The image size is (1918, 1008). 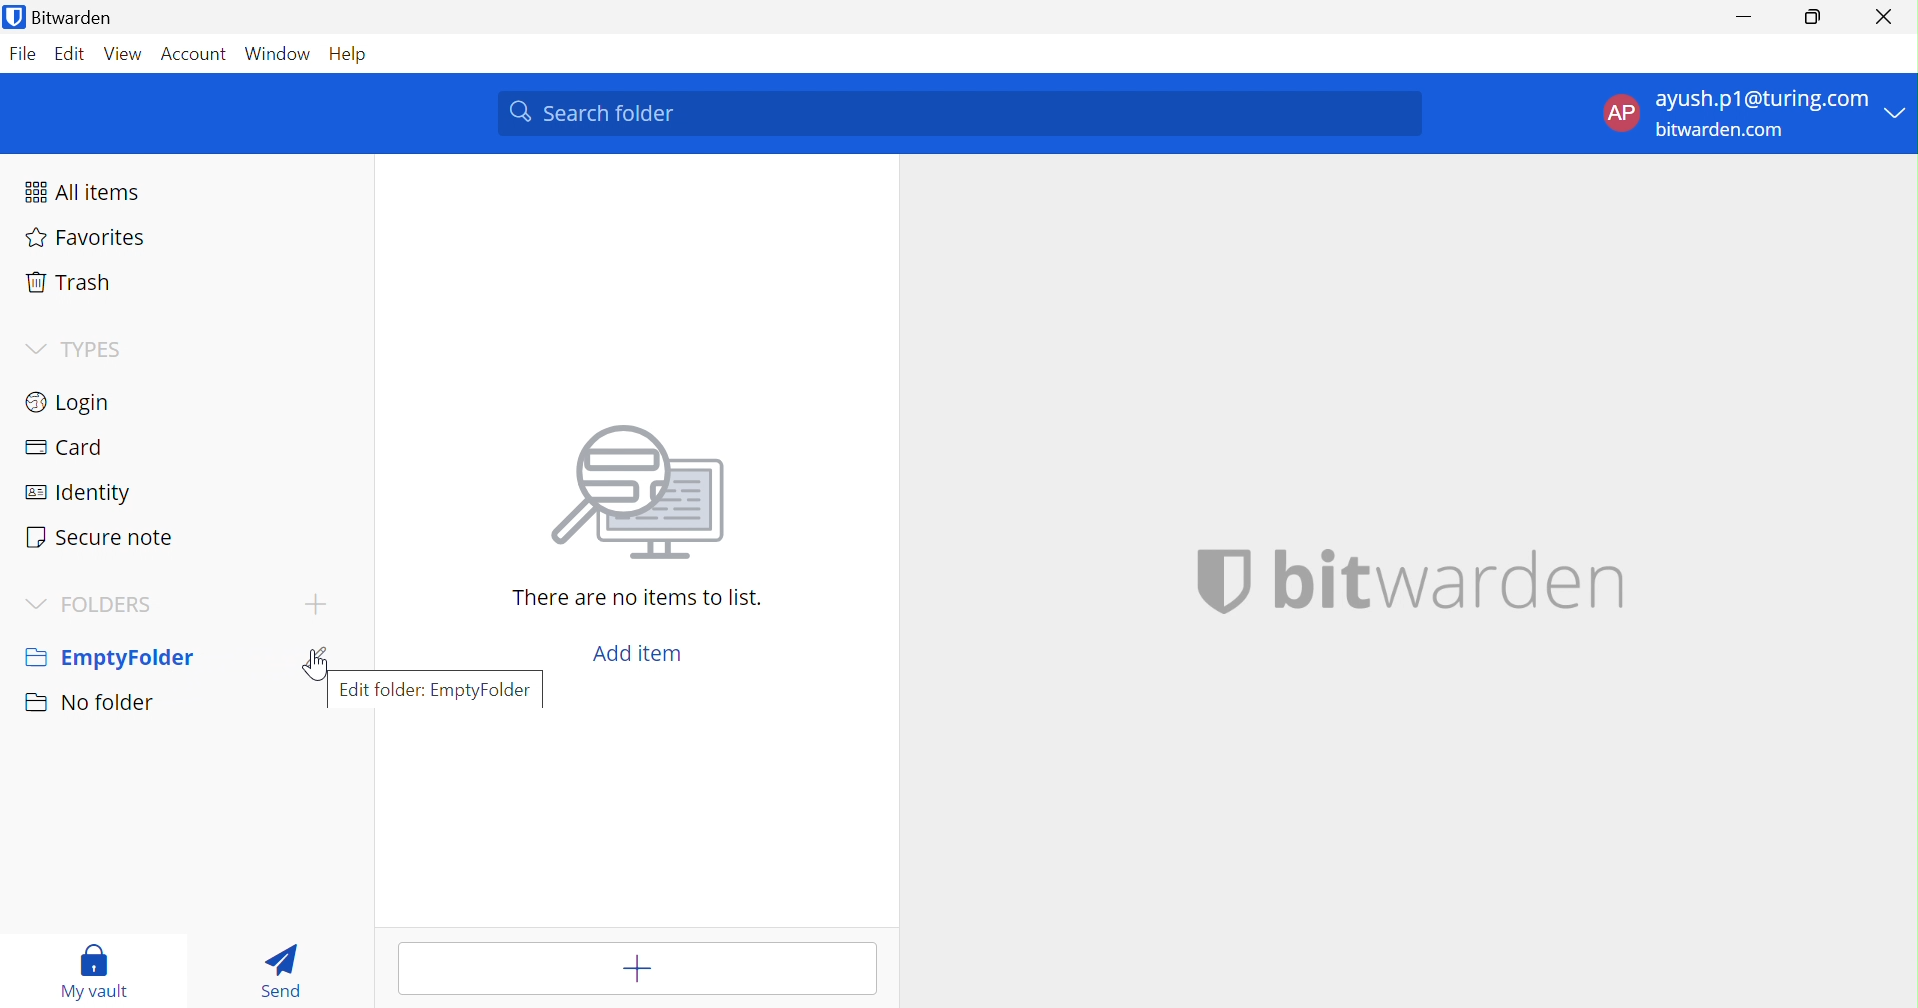 I want to click on Account, so click(x=192, y=55).